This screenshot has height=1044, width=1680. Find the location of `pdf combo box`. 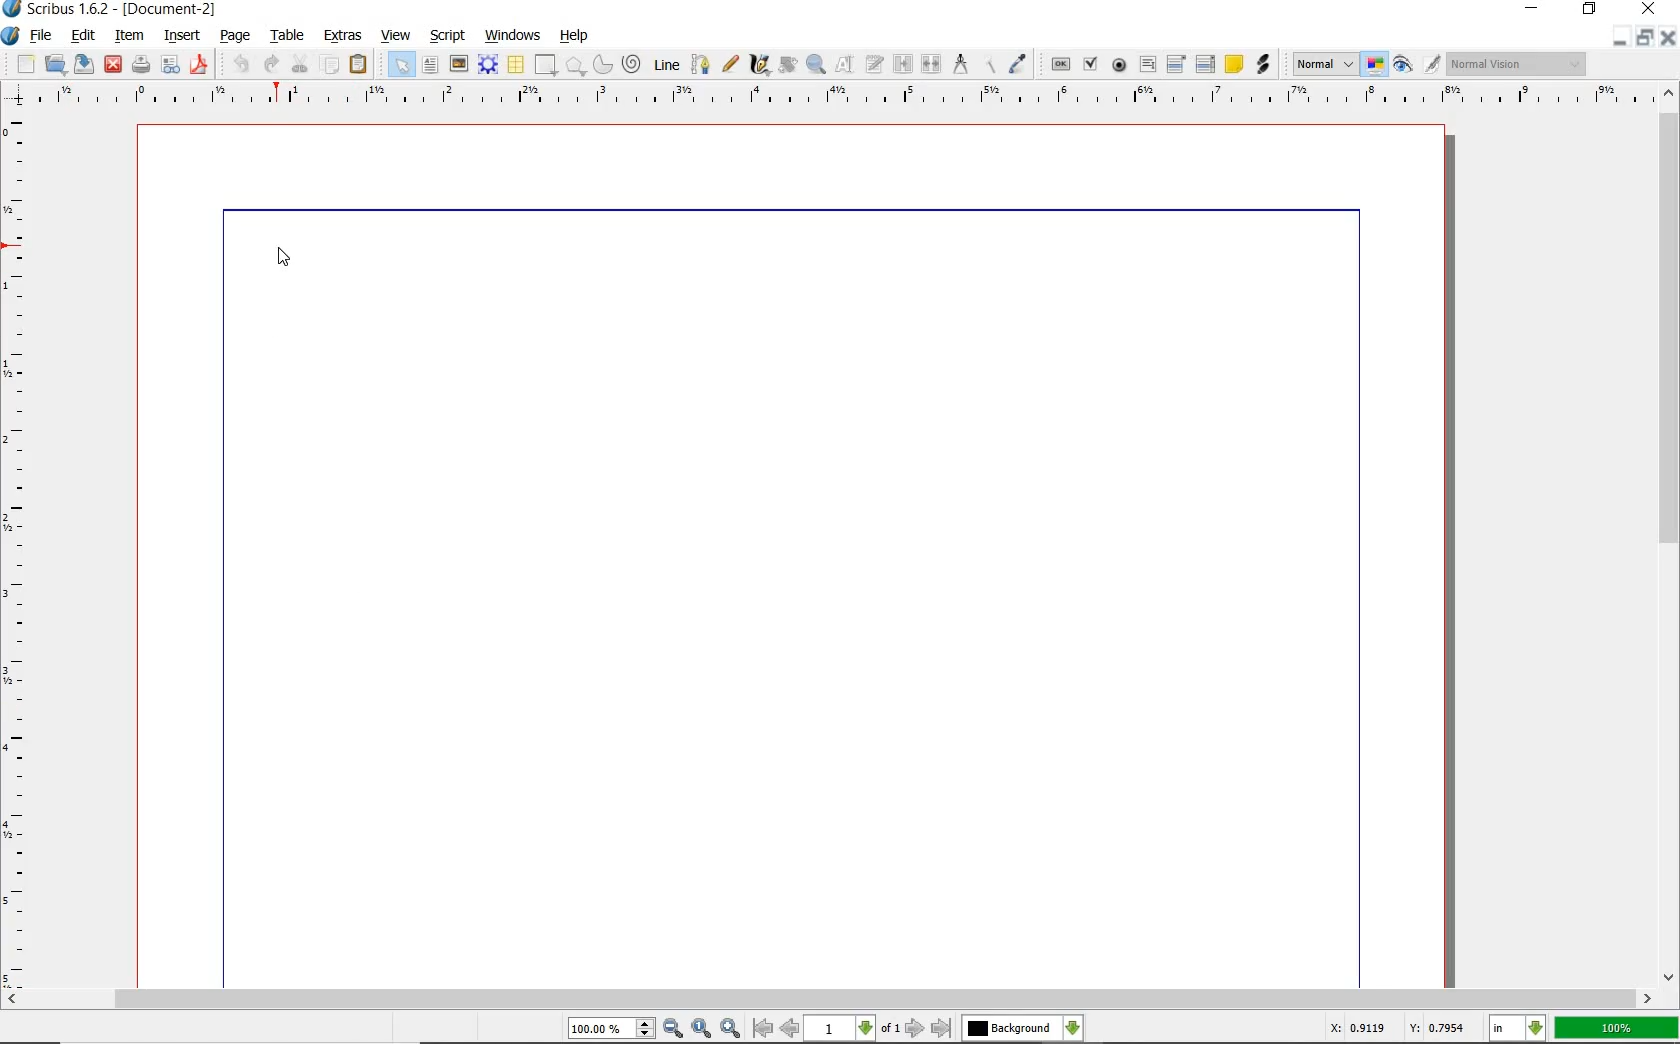

pdf combo box is located at coordinates (1177, 64).